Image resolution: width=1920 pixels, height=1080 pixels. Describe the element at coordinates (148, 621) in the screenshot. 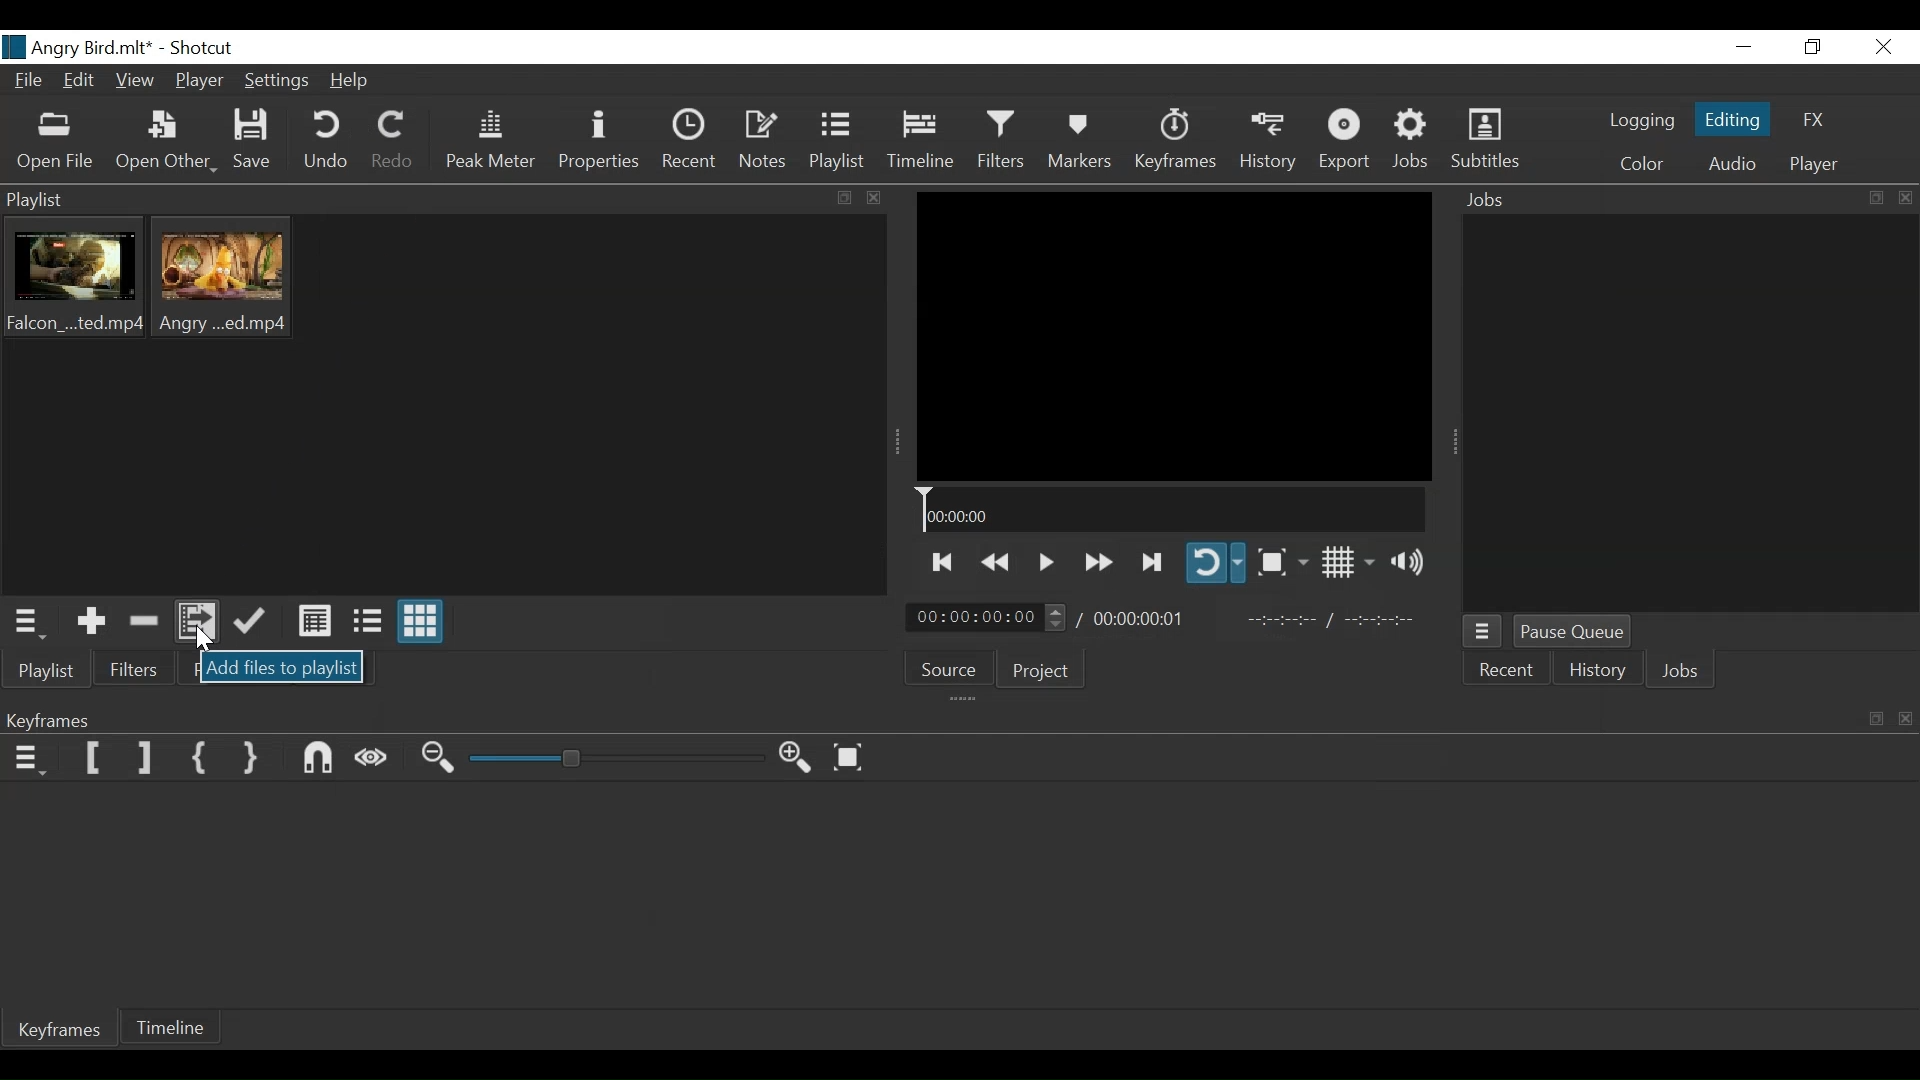

I see `Remove cut` at that location.